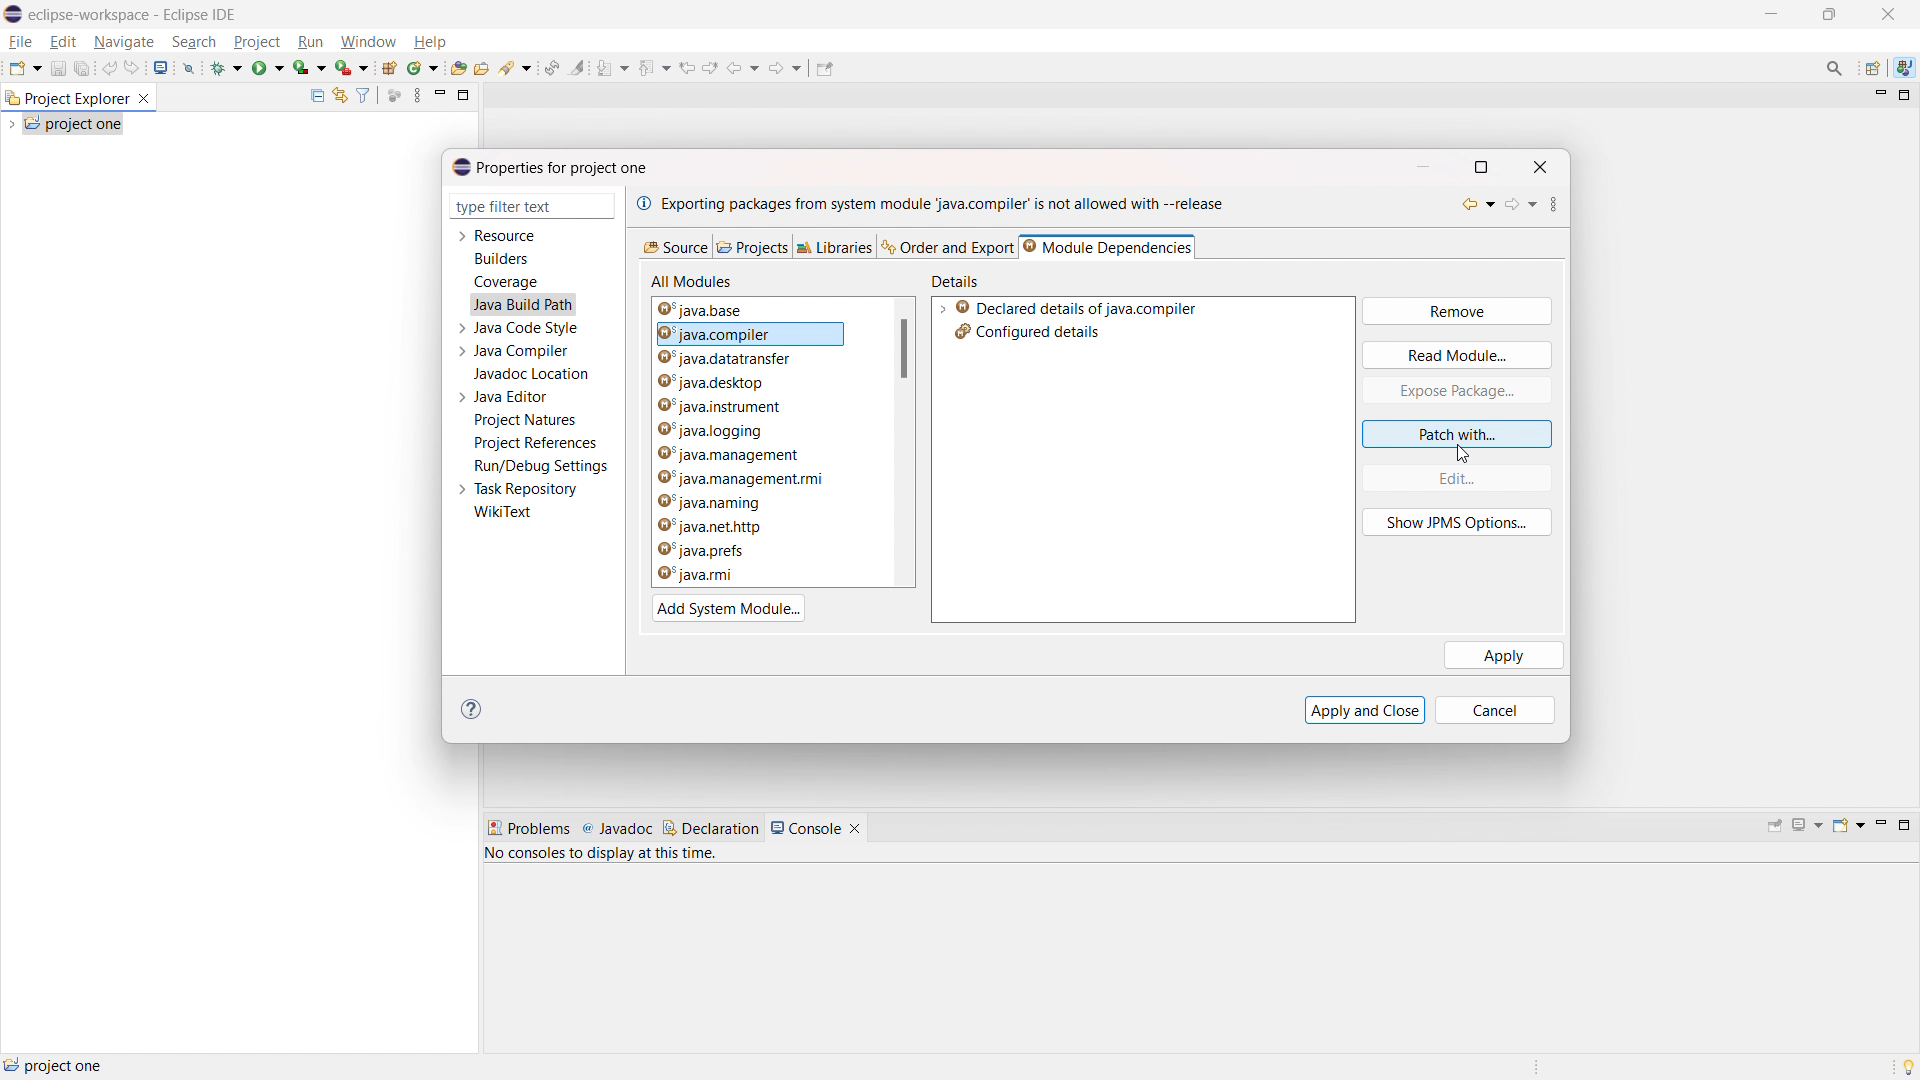 This screenshot has width=1920, height=1080. I want to click on file, so click(21, 42).